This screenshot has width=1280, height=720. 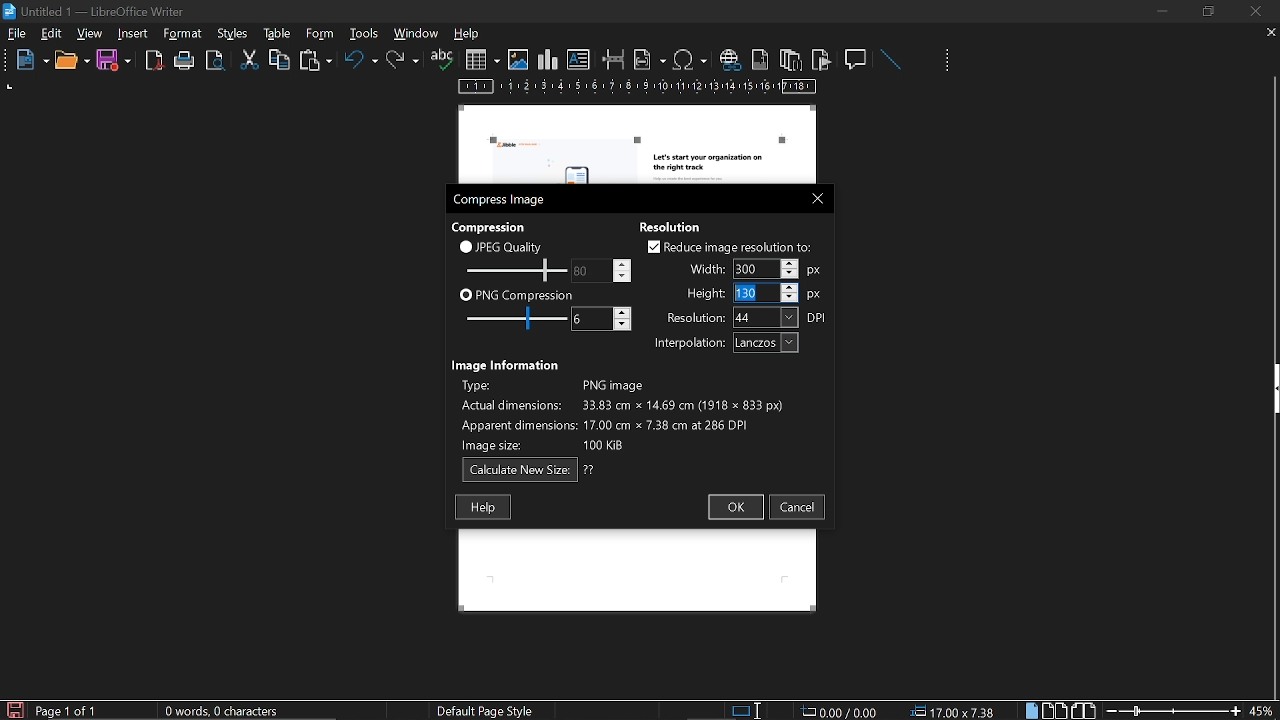 I want to click on Cursor, so click(x=736, y=293).